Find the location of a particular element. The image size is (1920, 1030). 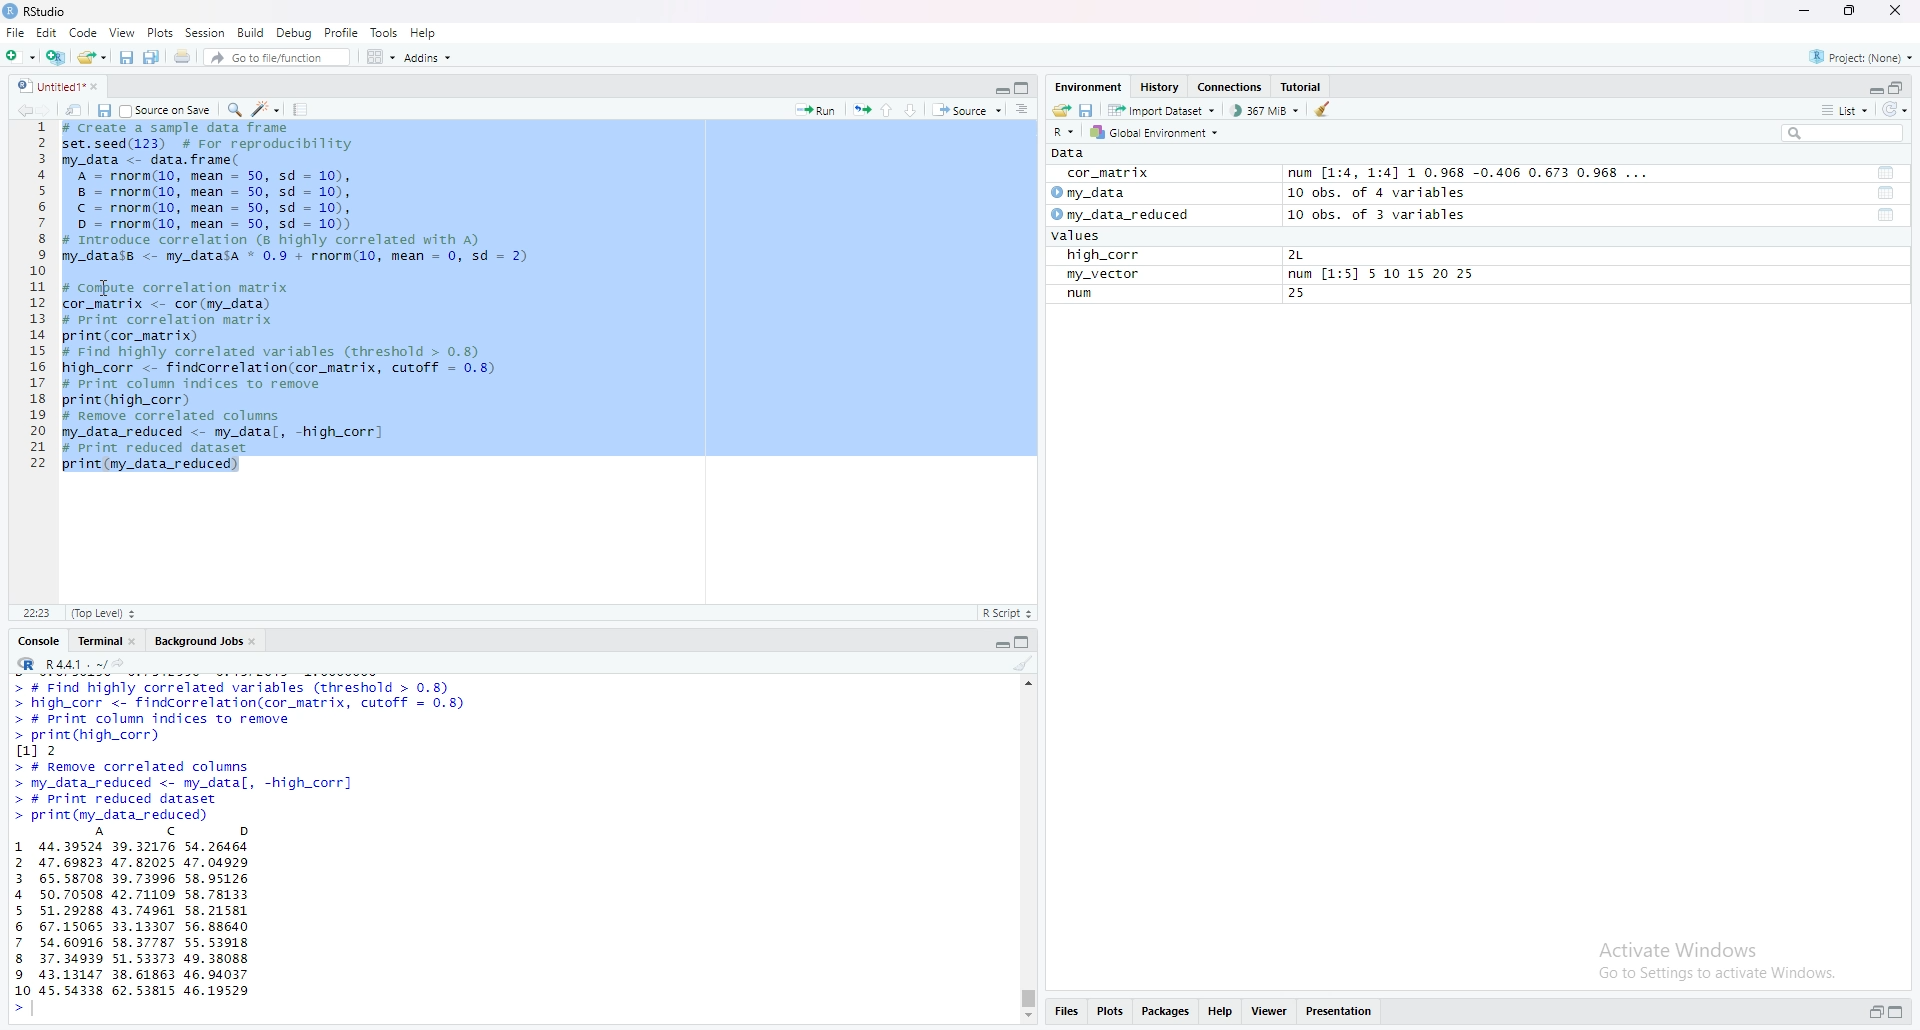

Activate Windows
Go to Settings to activate Windows. is located at coordinates (1719, 963).